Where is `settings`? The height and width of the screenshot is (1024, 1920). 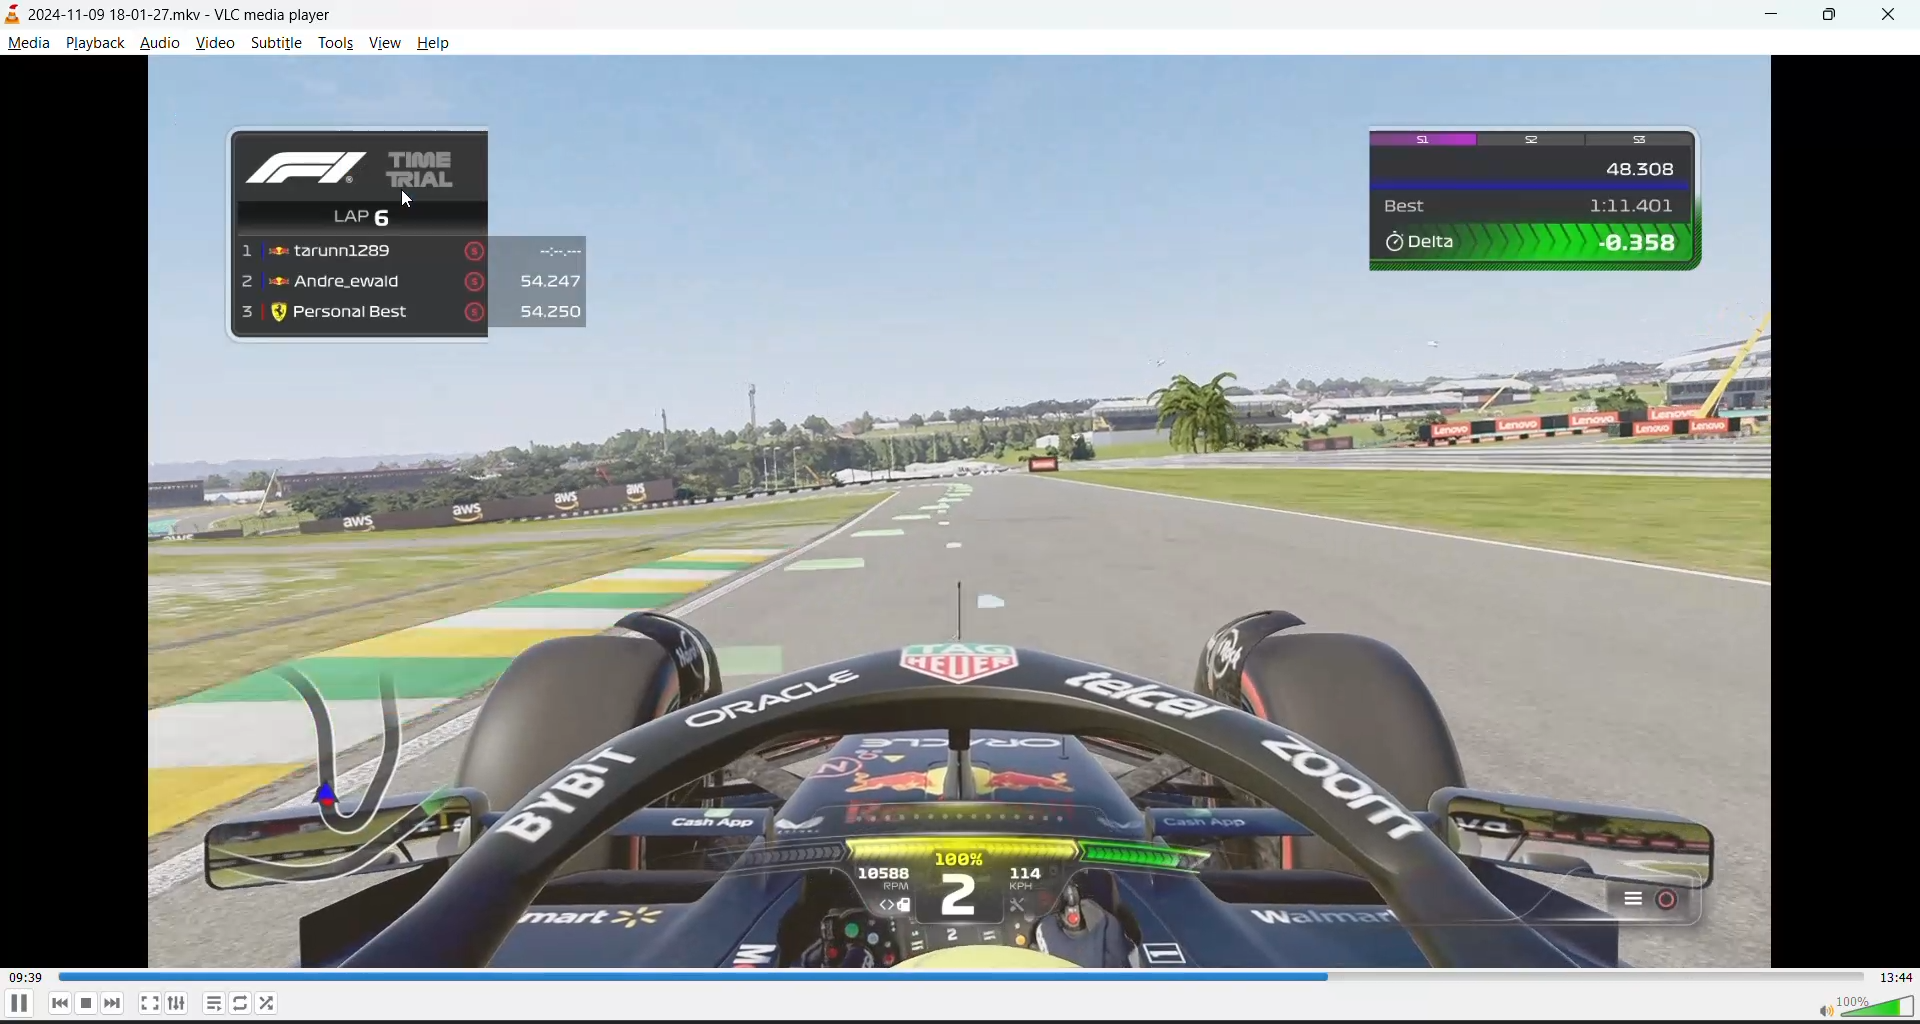
settings is located at coordinates (178, 1002).